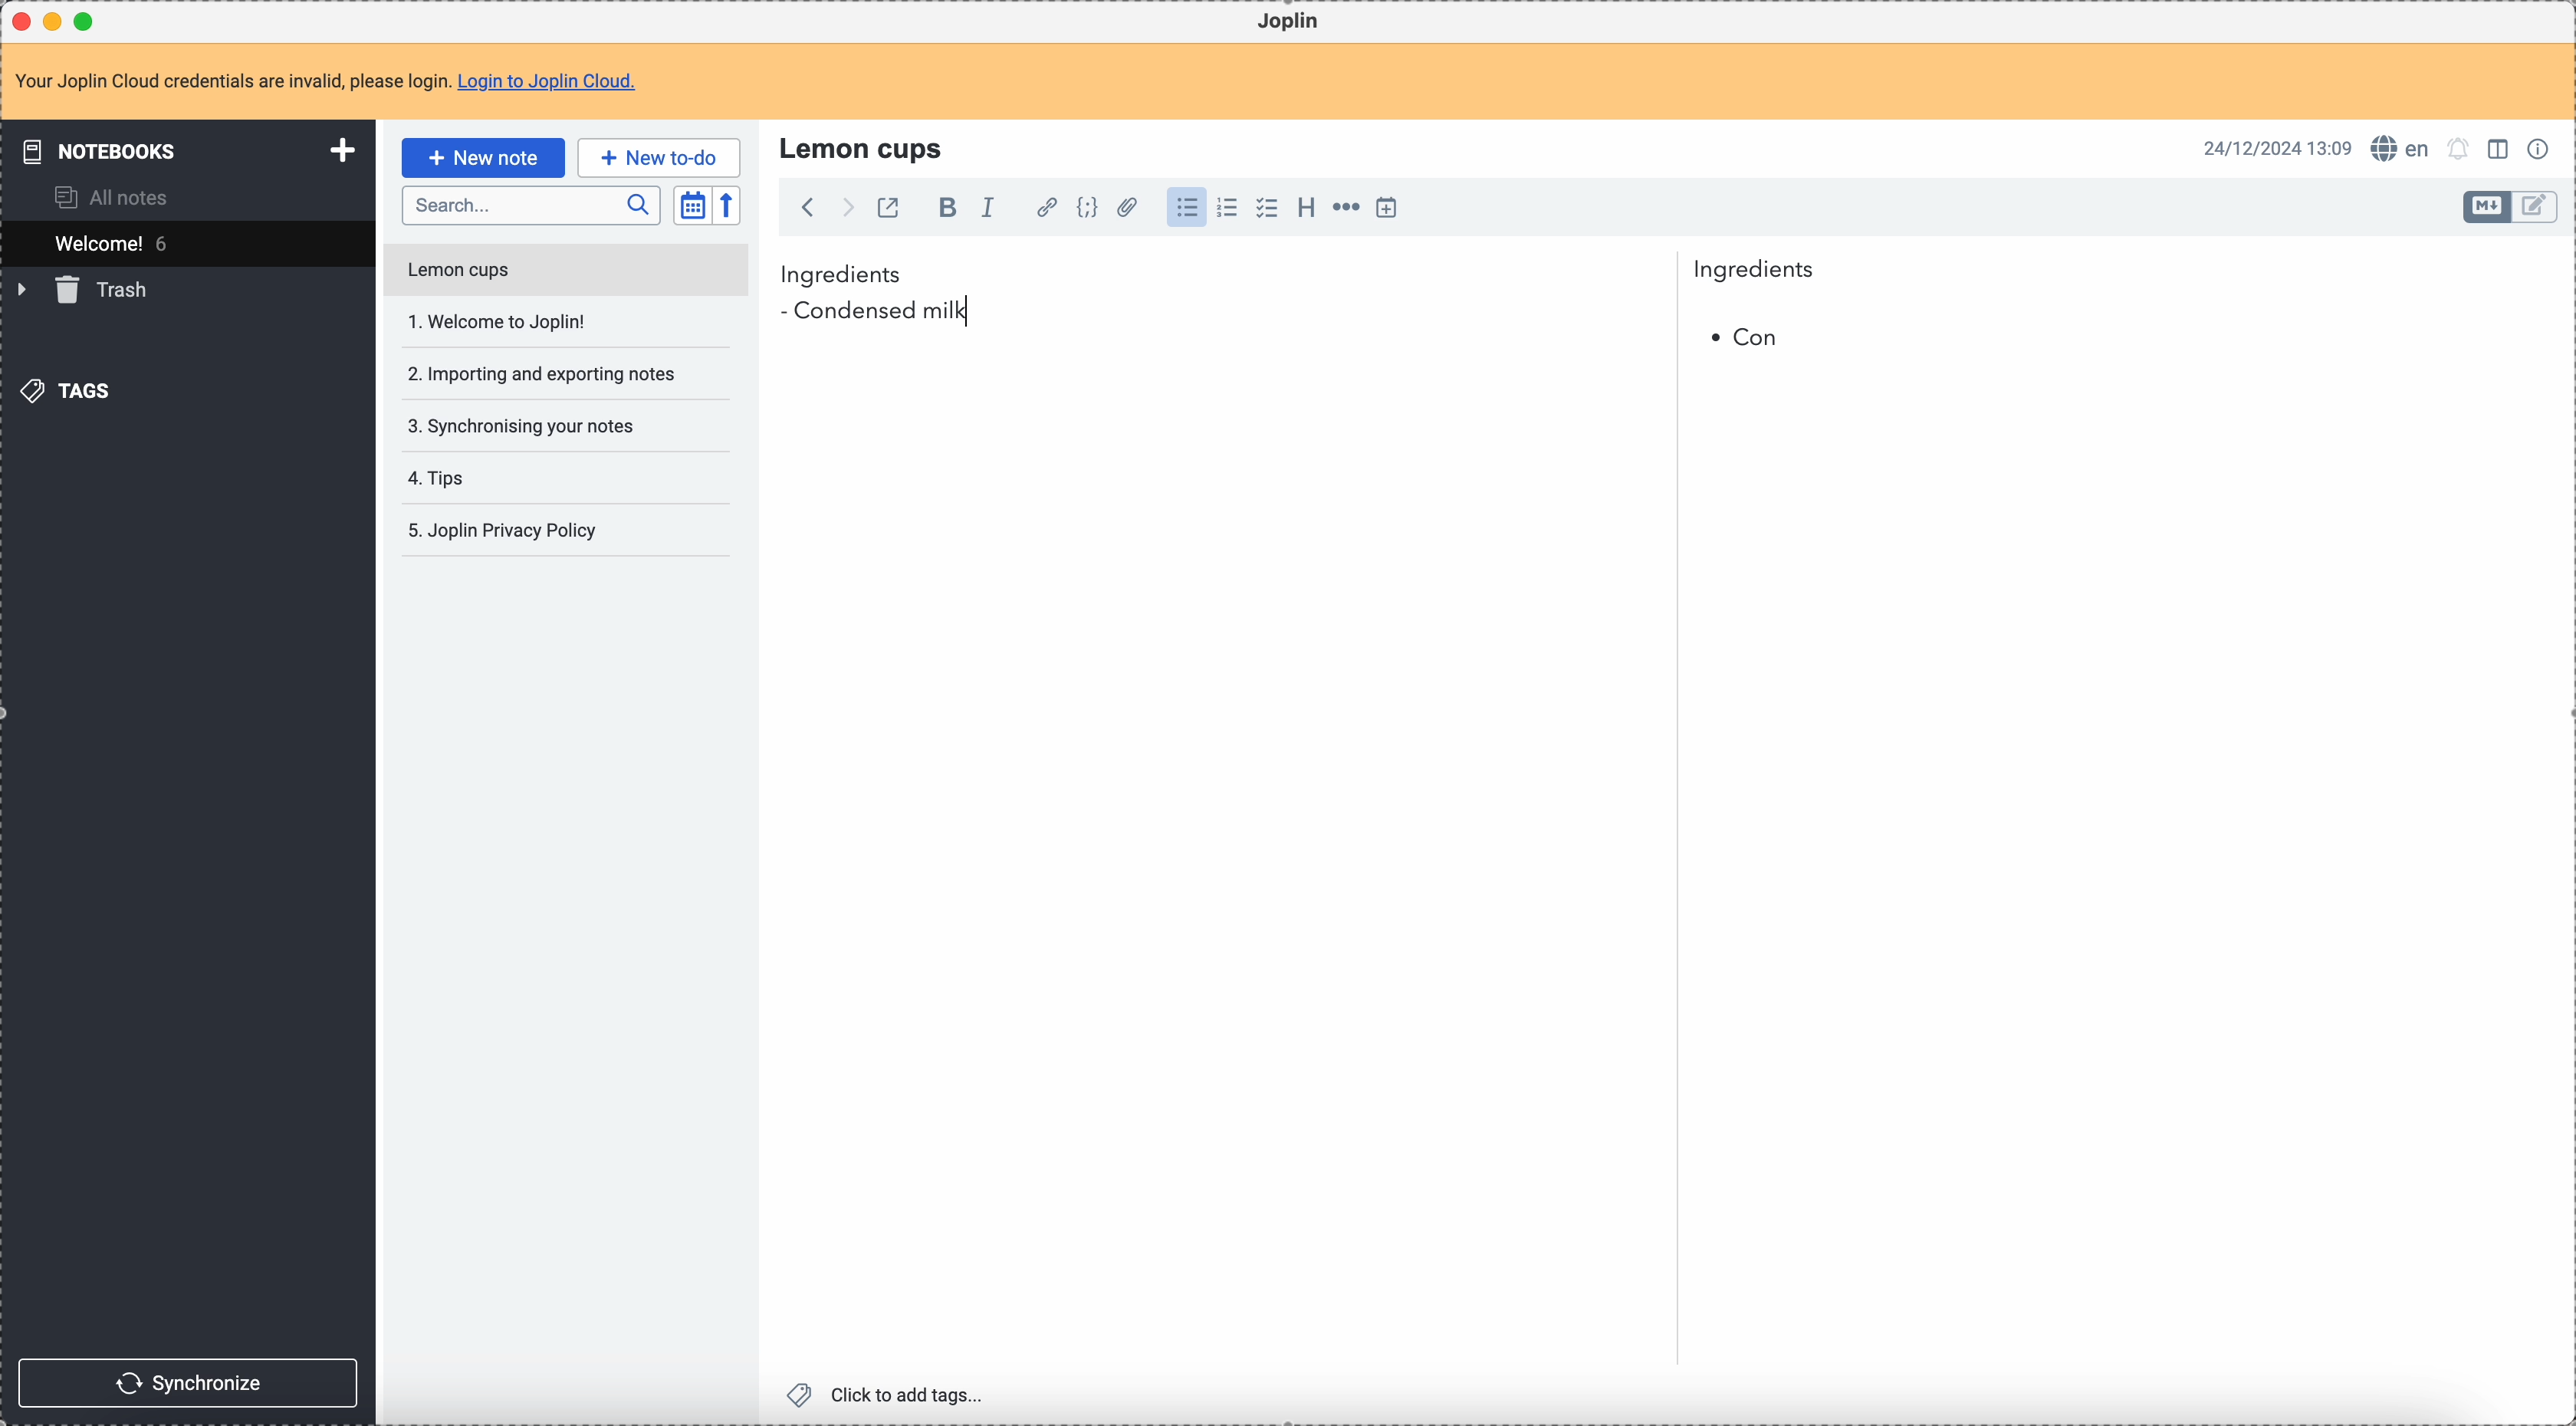 The width and height of the screenshot is (2576, 1426). I want to click on trash, so click(86, 290).